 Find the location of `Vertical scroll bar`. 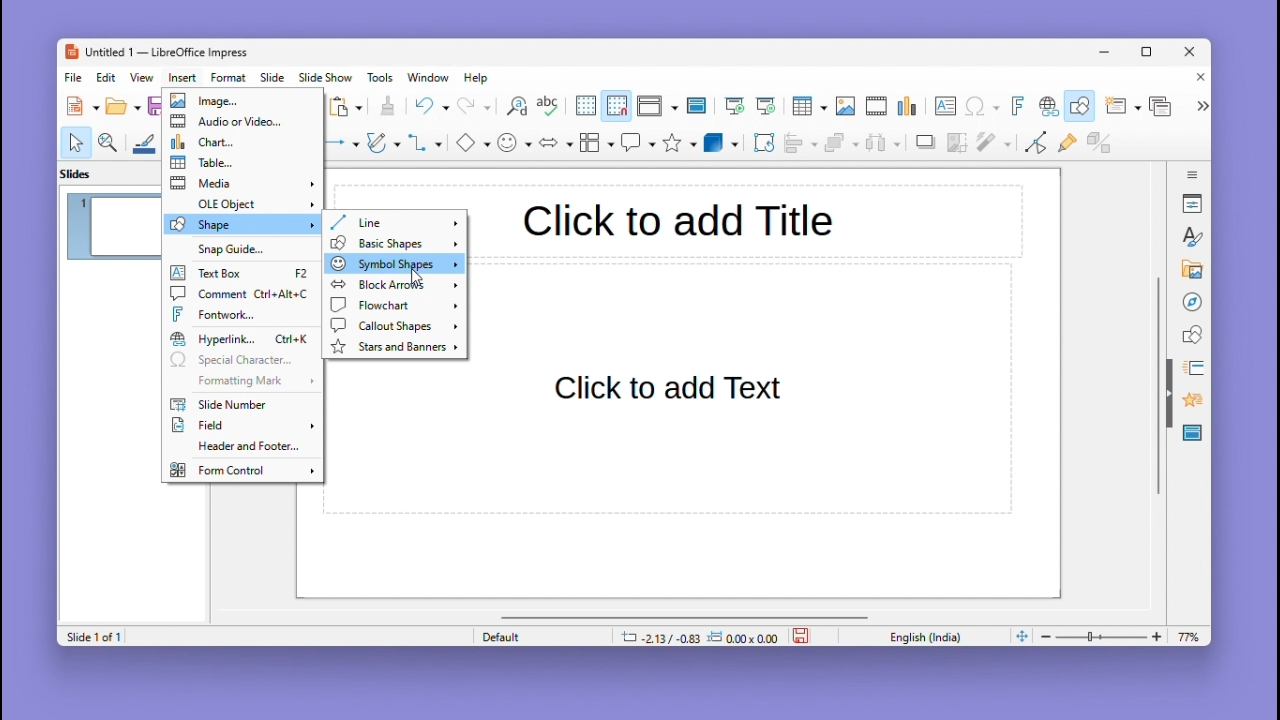

Vertical scroll bar is located at coordinates (1158, 386).